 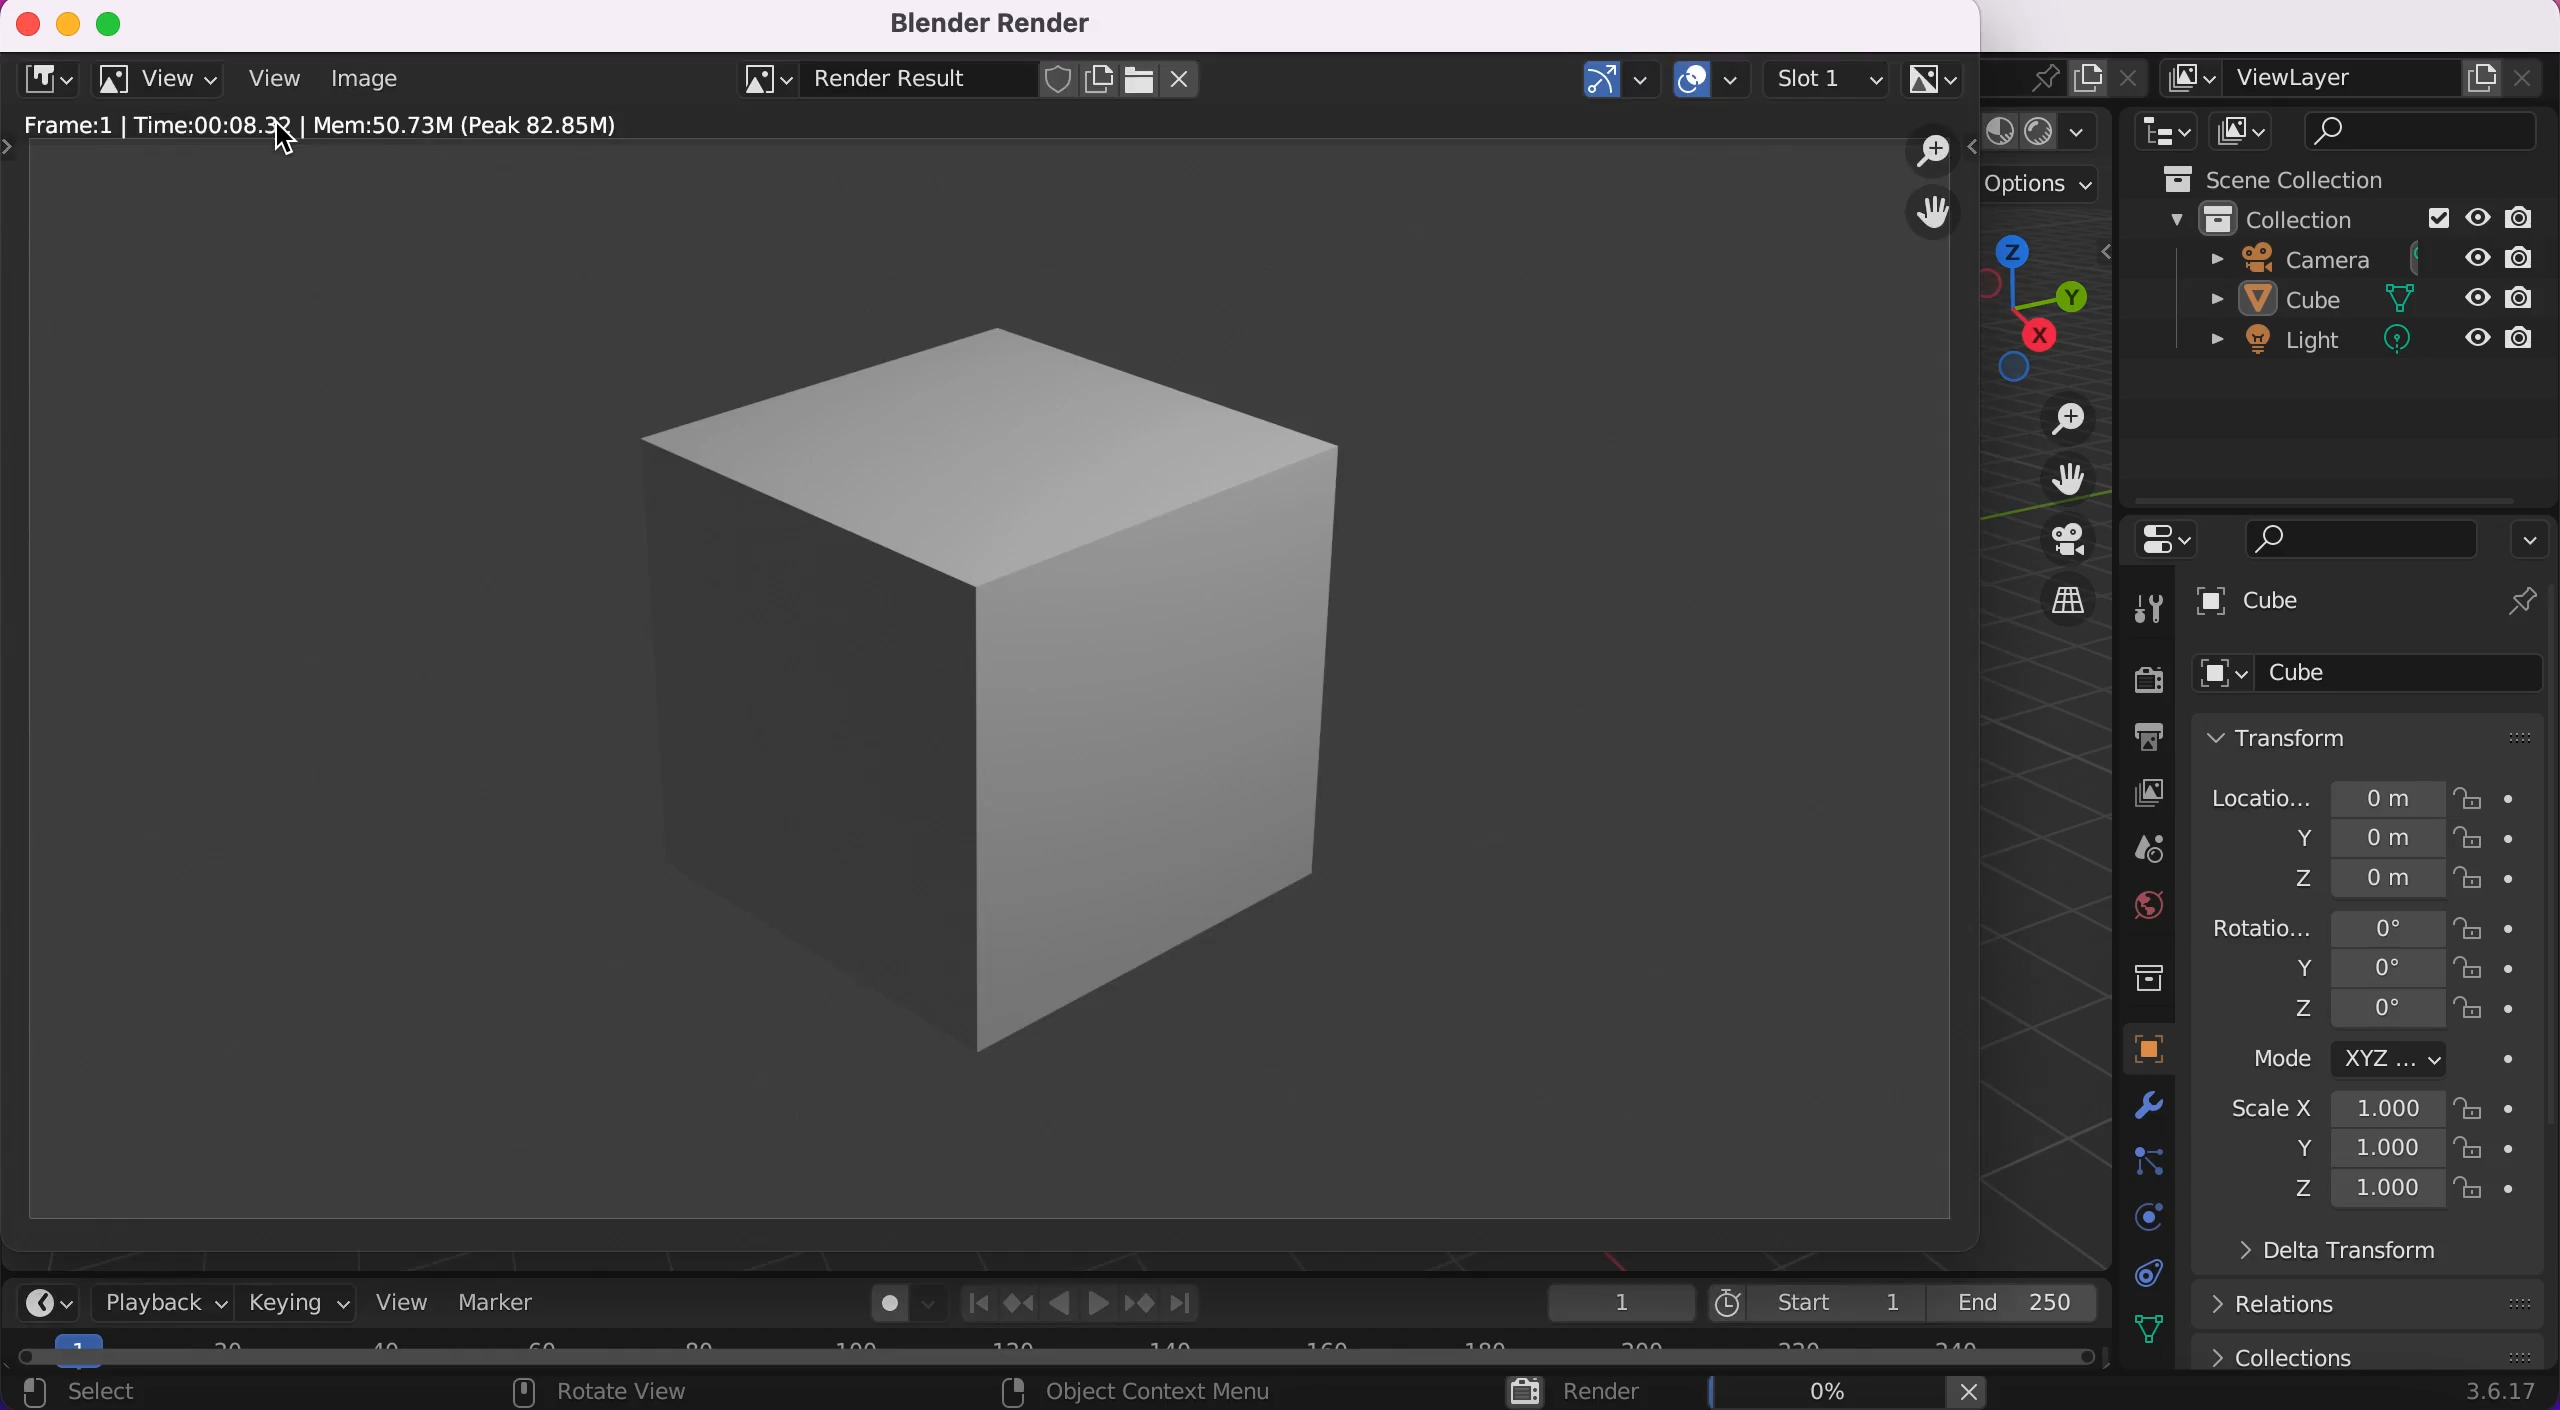 What do you see at coordinates (2314, 881) in the screenshot?
I see `z 0m` at bounding box center [2314, 881].